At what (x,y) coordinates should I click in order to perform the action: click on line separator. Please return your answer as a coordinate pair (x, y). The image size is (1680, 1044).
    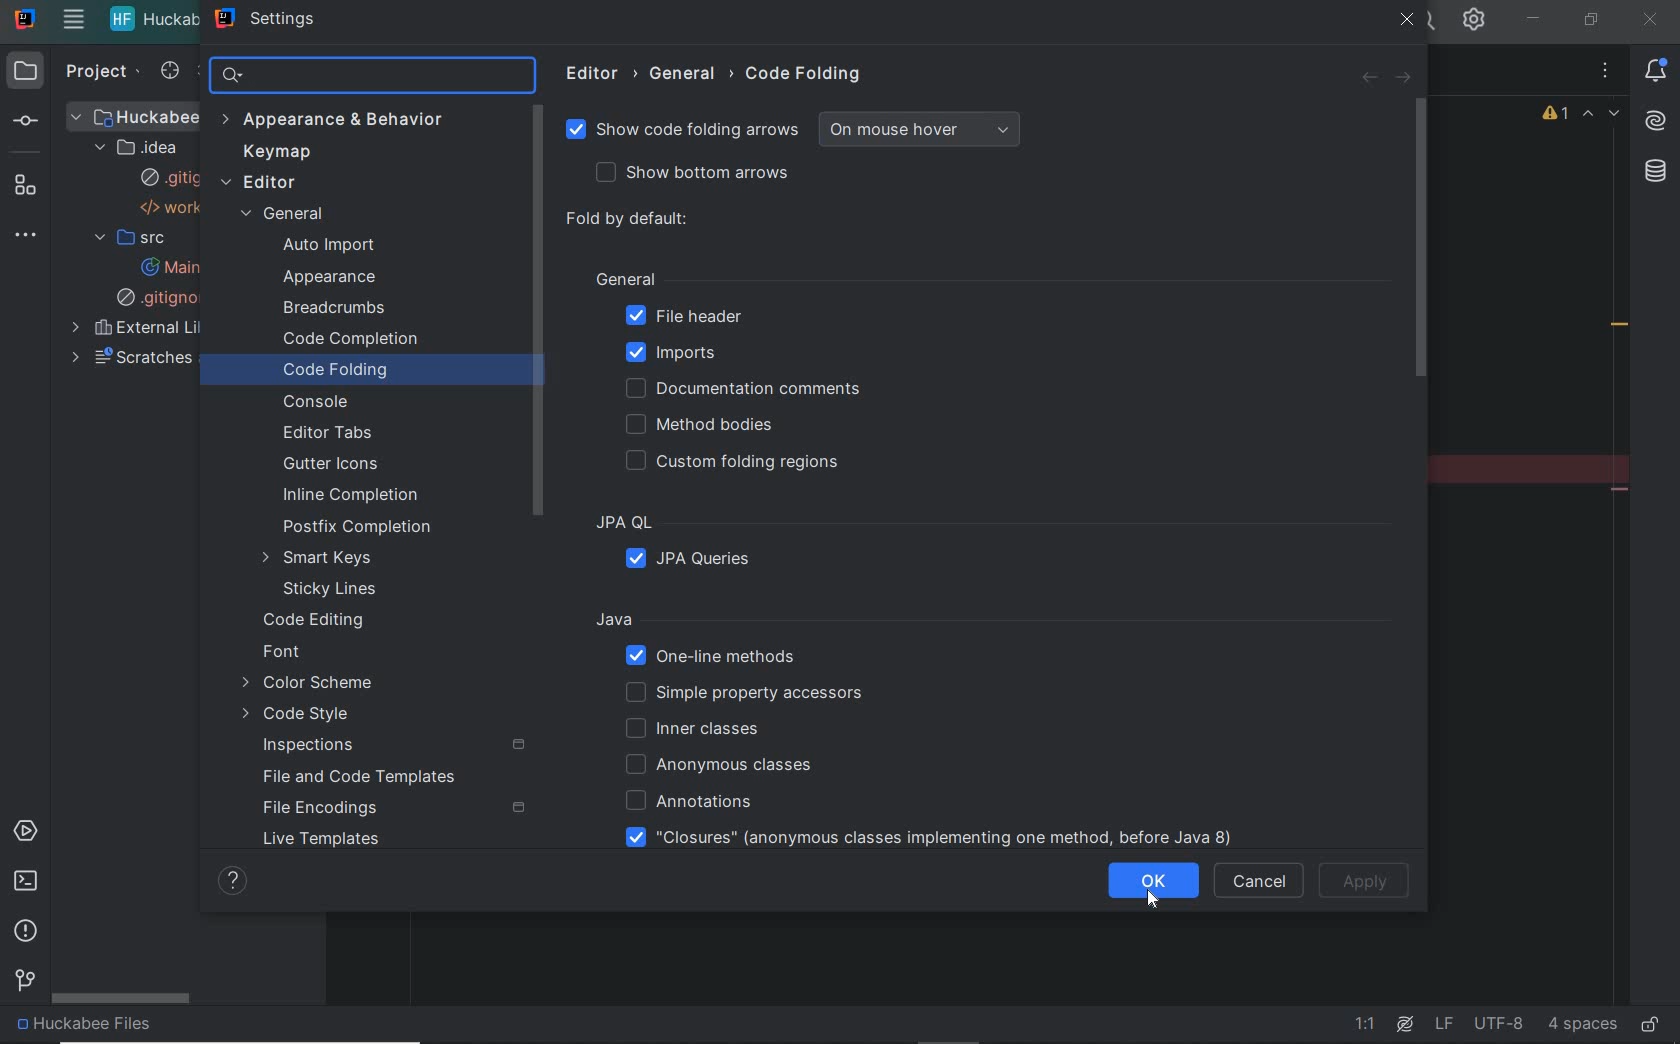
    Looking at the image, I should click on (1443, 1024).